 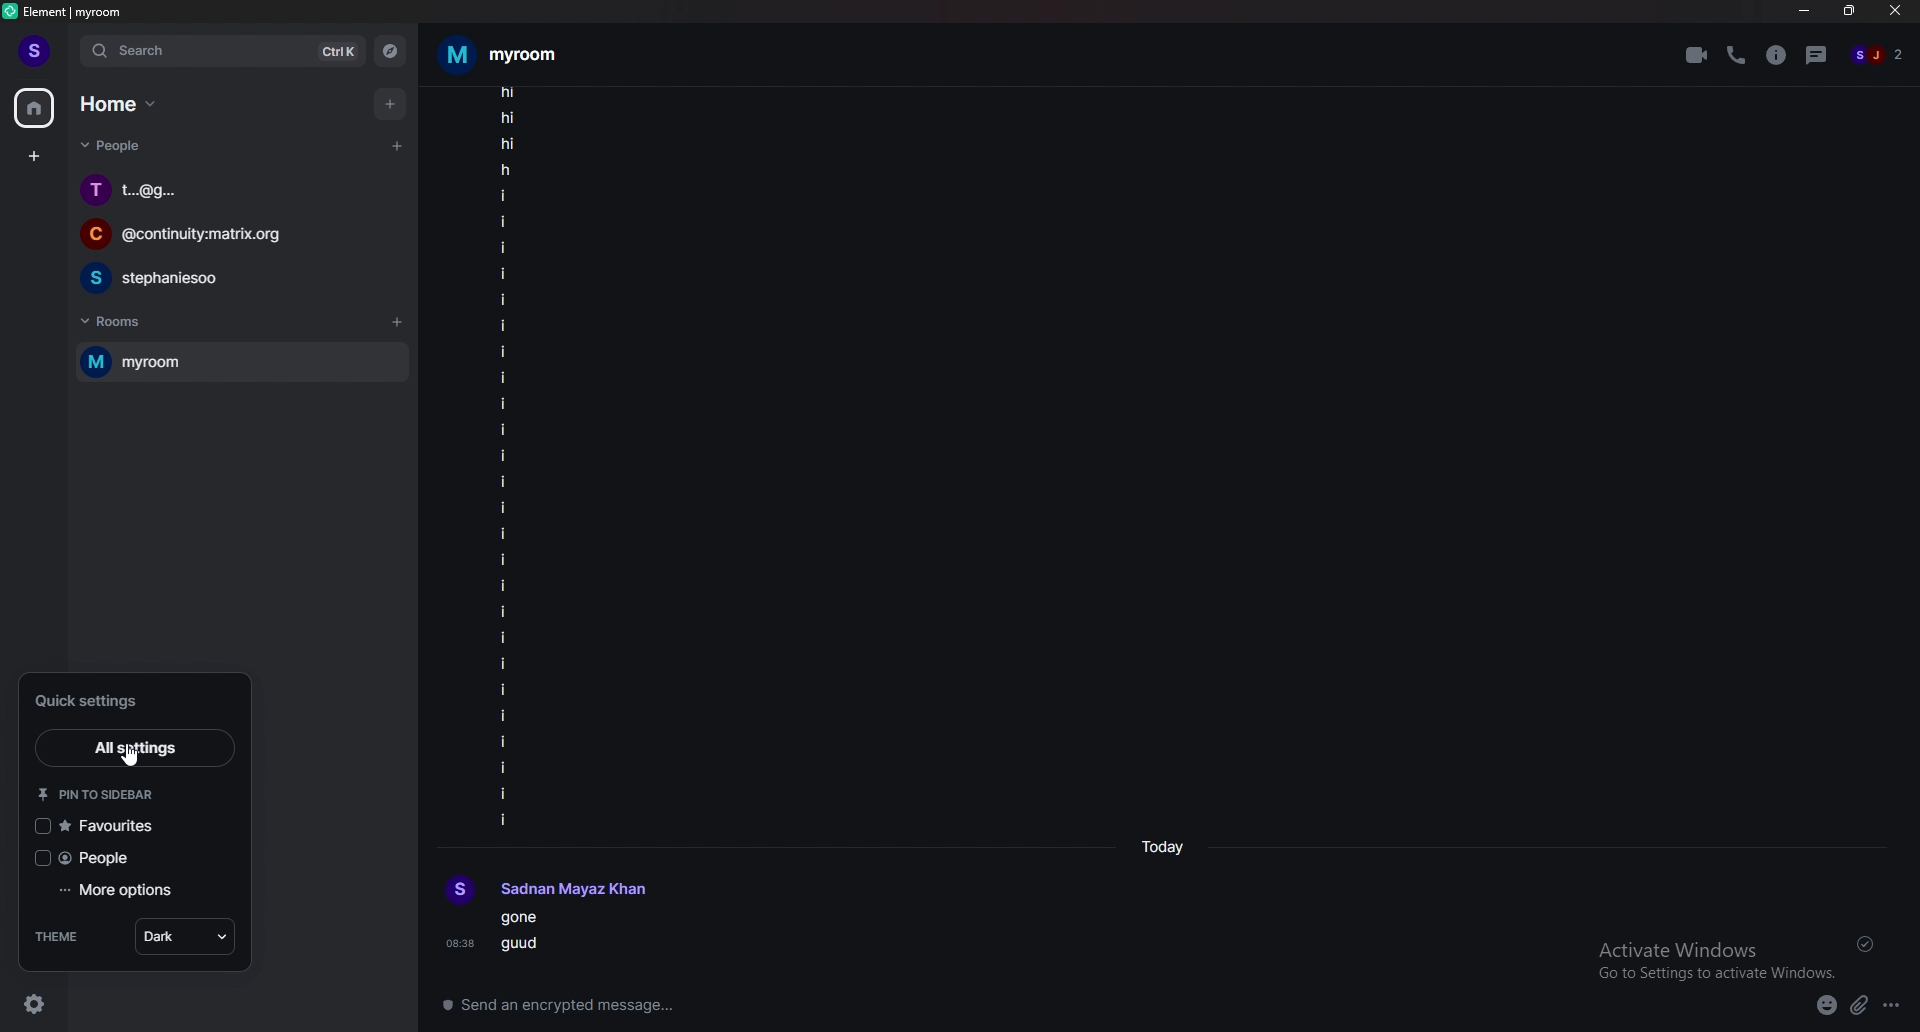 I want to click on favourites, so click(x=116, y=826).